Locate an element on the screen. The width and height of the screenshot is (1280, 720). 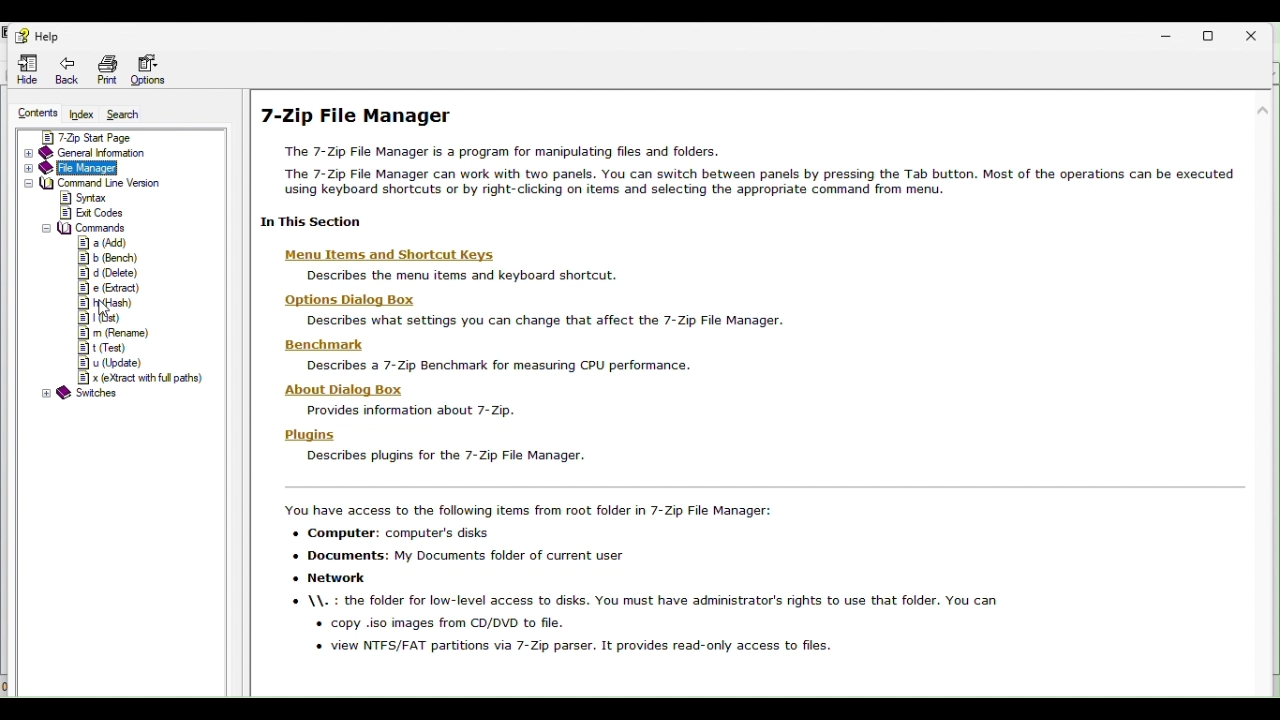
e(extract) is located at coordinates (106, 289).